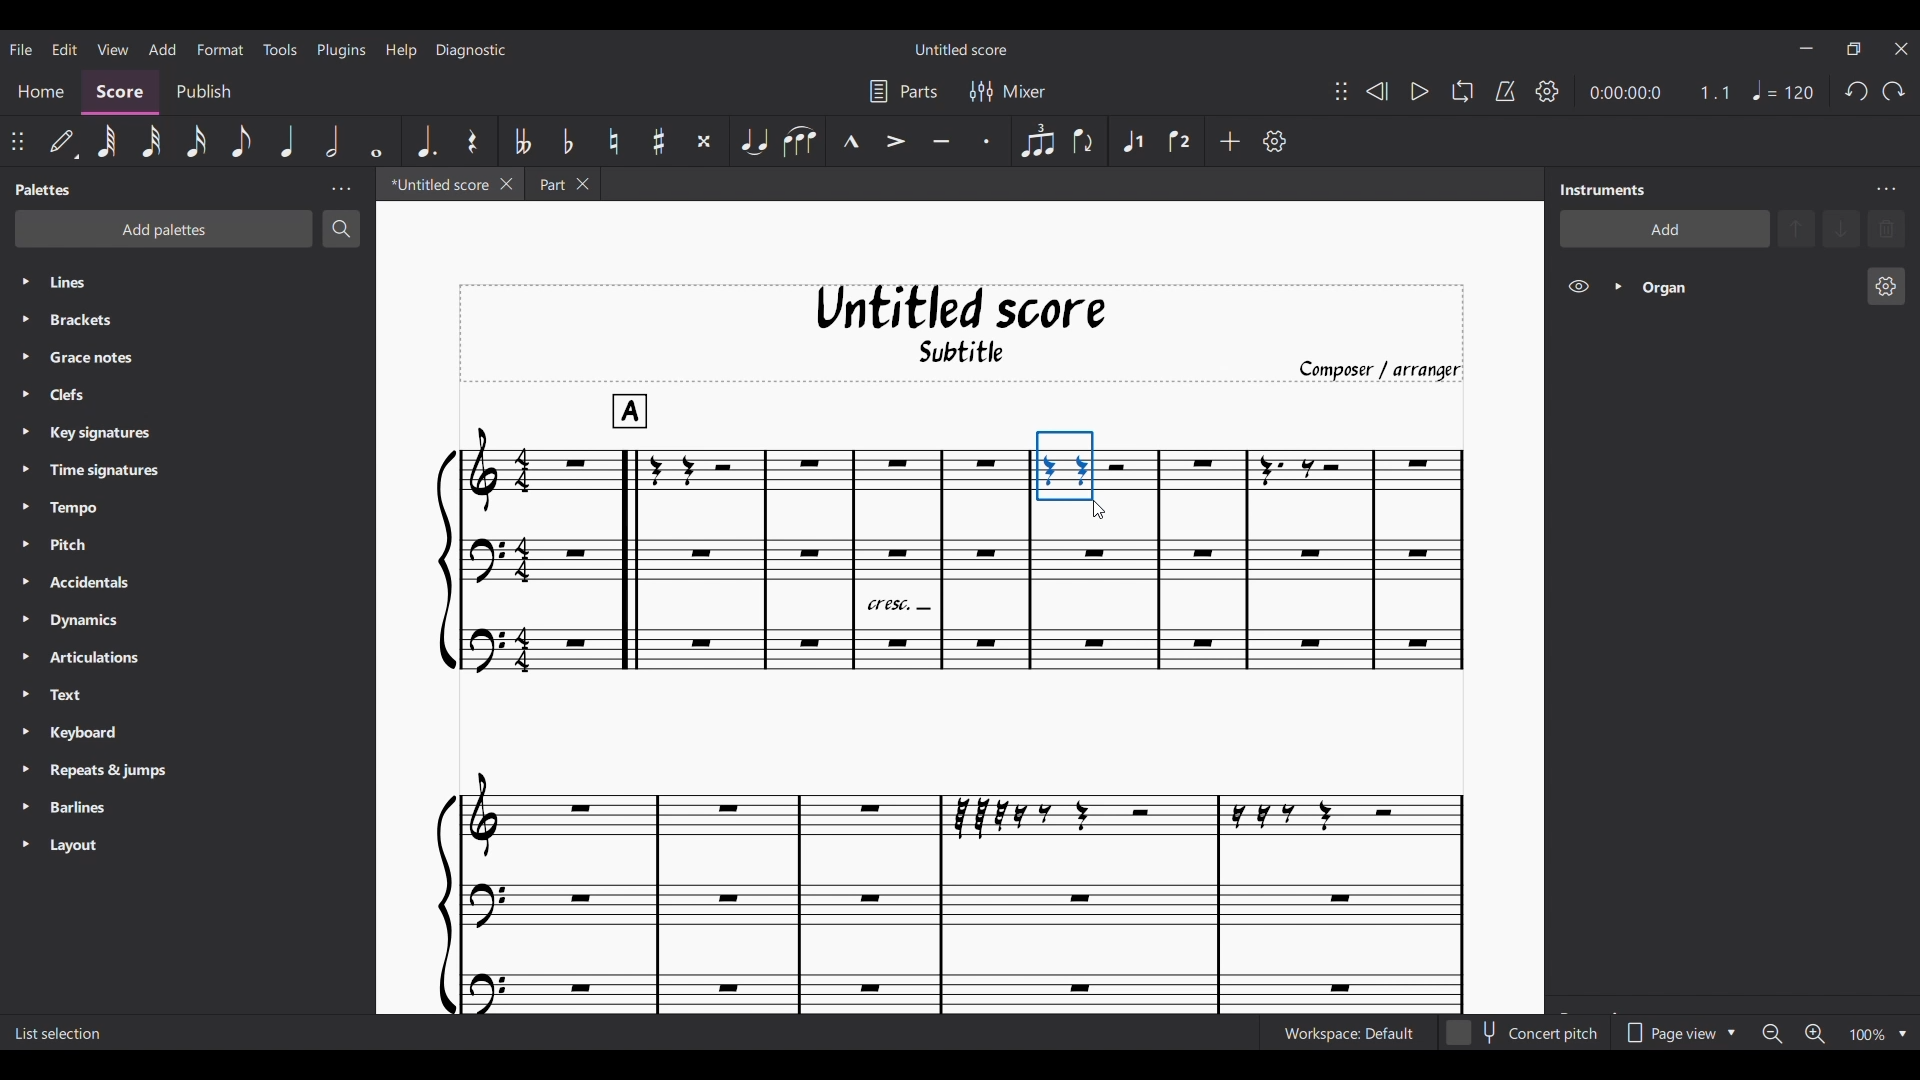 The image size is (1920, 1080). I want to click on Current workspace setting, so click(1348, 1034).